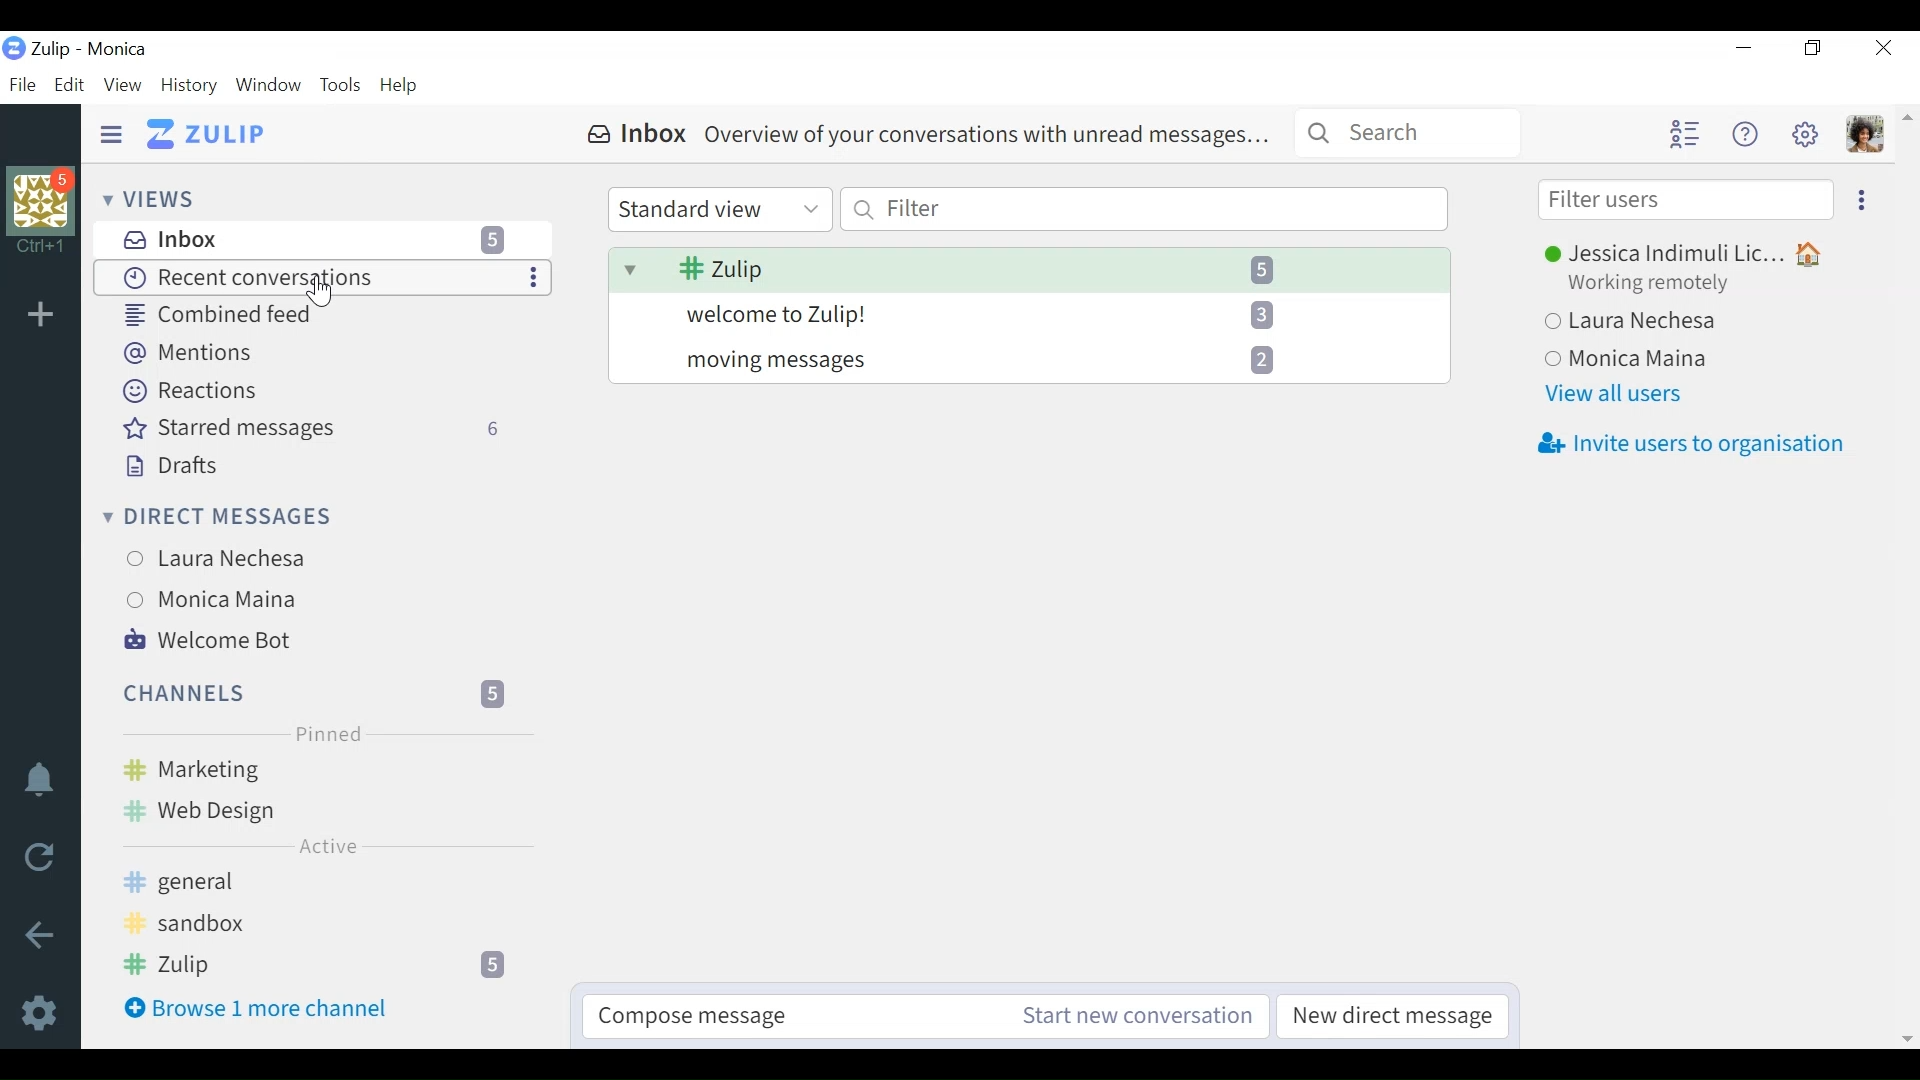 This screenshot has width=1920, height=1080. Describe the element at coordinates (190, 86) in the screenshot. I see `History` at that location.